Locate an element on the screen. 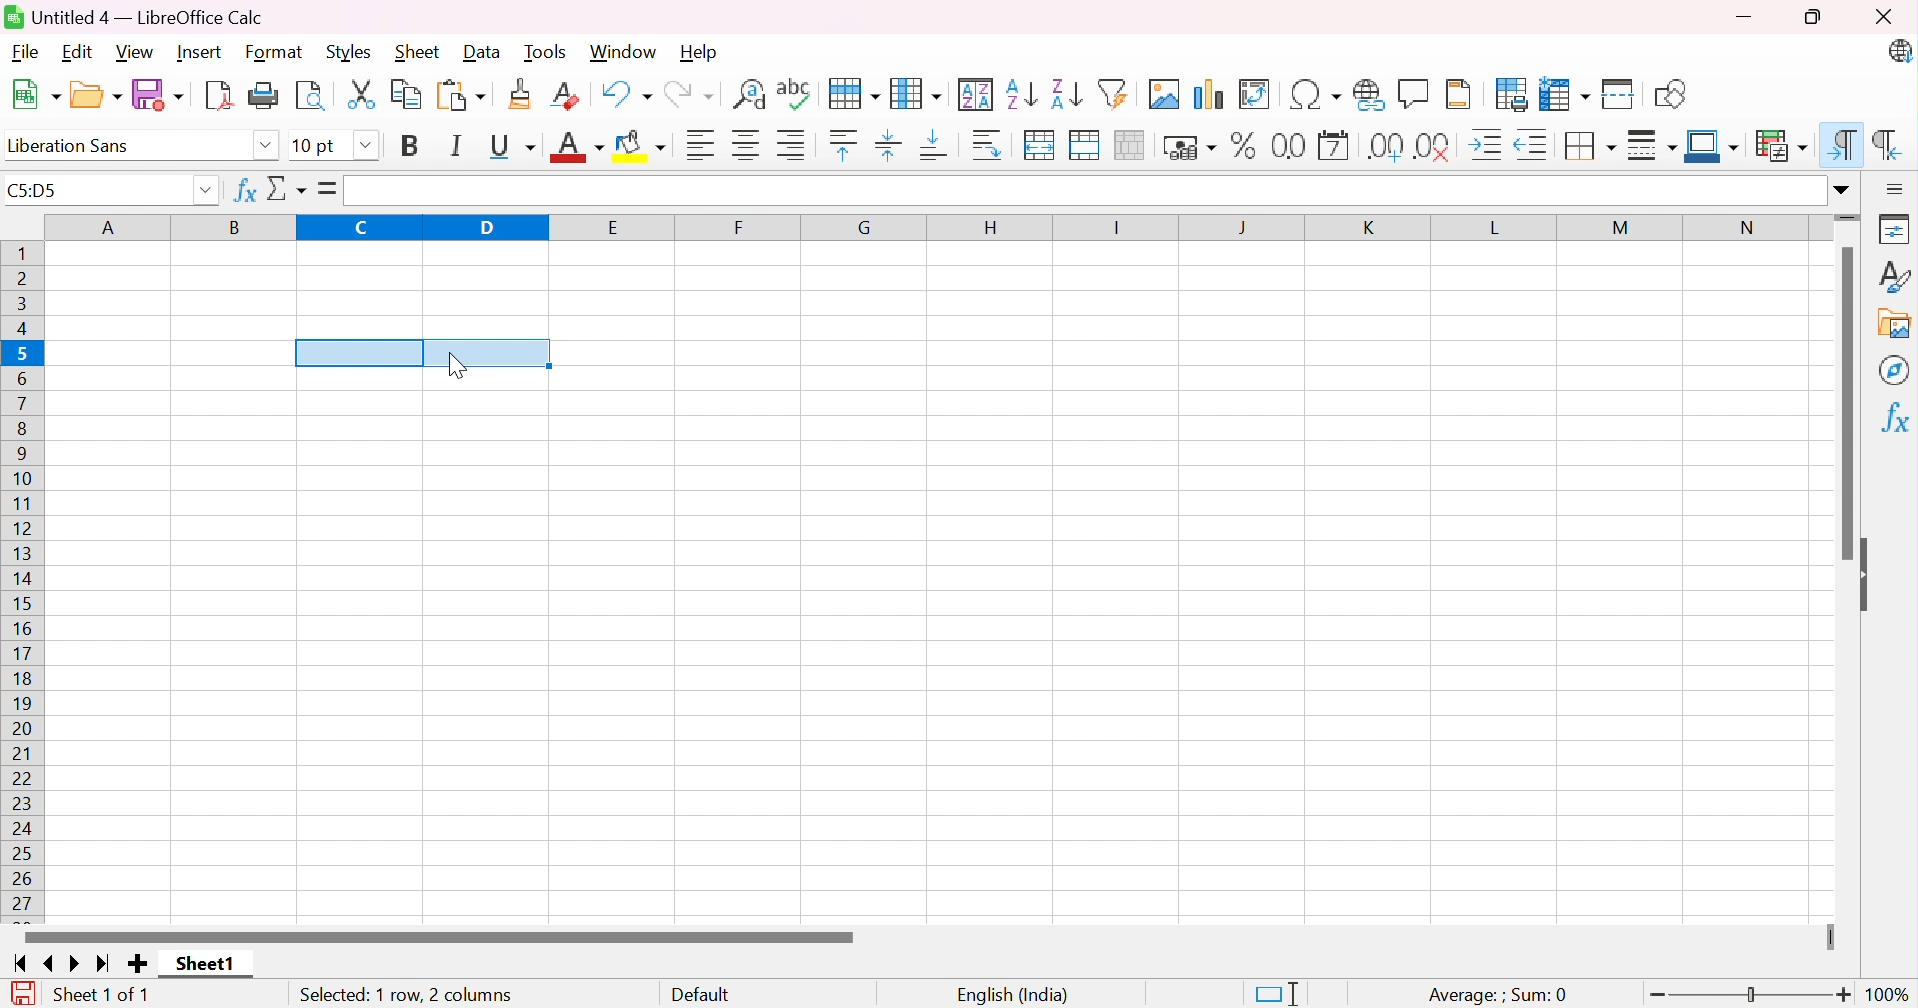 The image size is (1918, 1008). Format as Date is located at coordinates (1334, 145).